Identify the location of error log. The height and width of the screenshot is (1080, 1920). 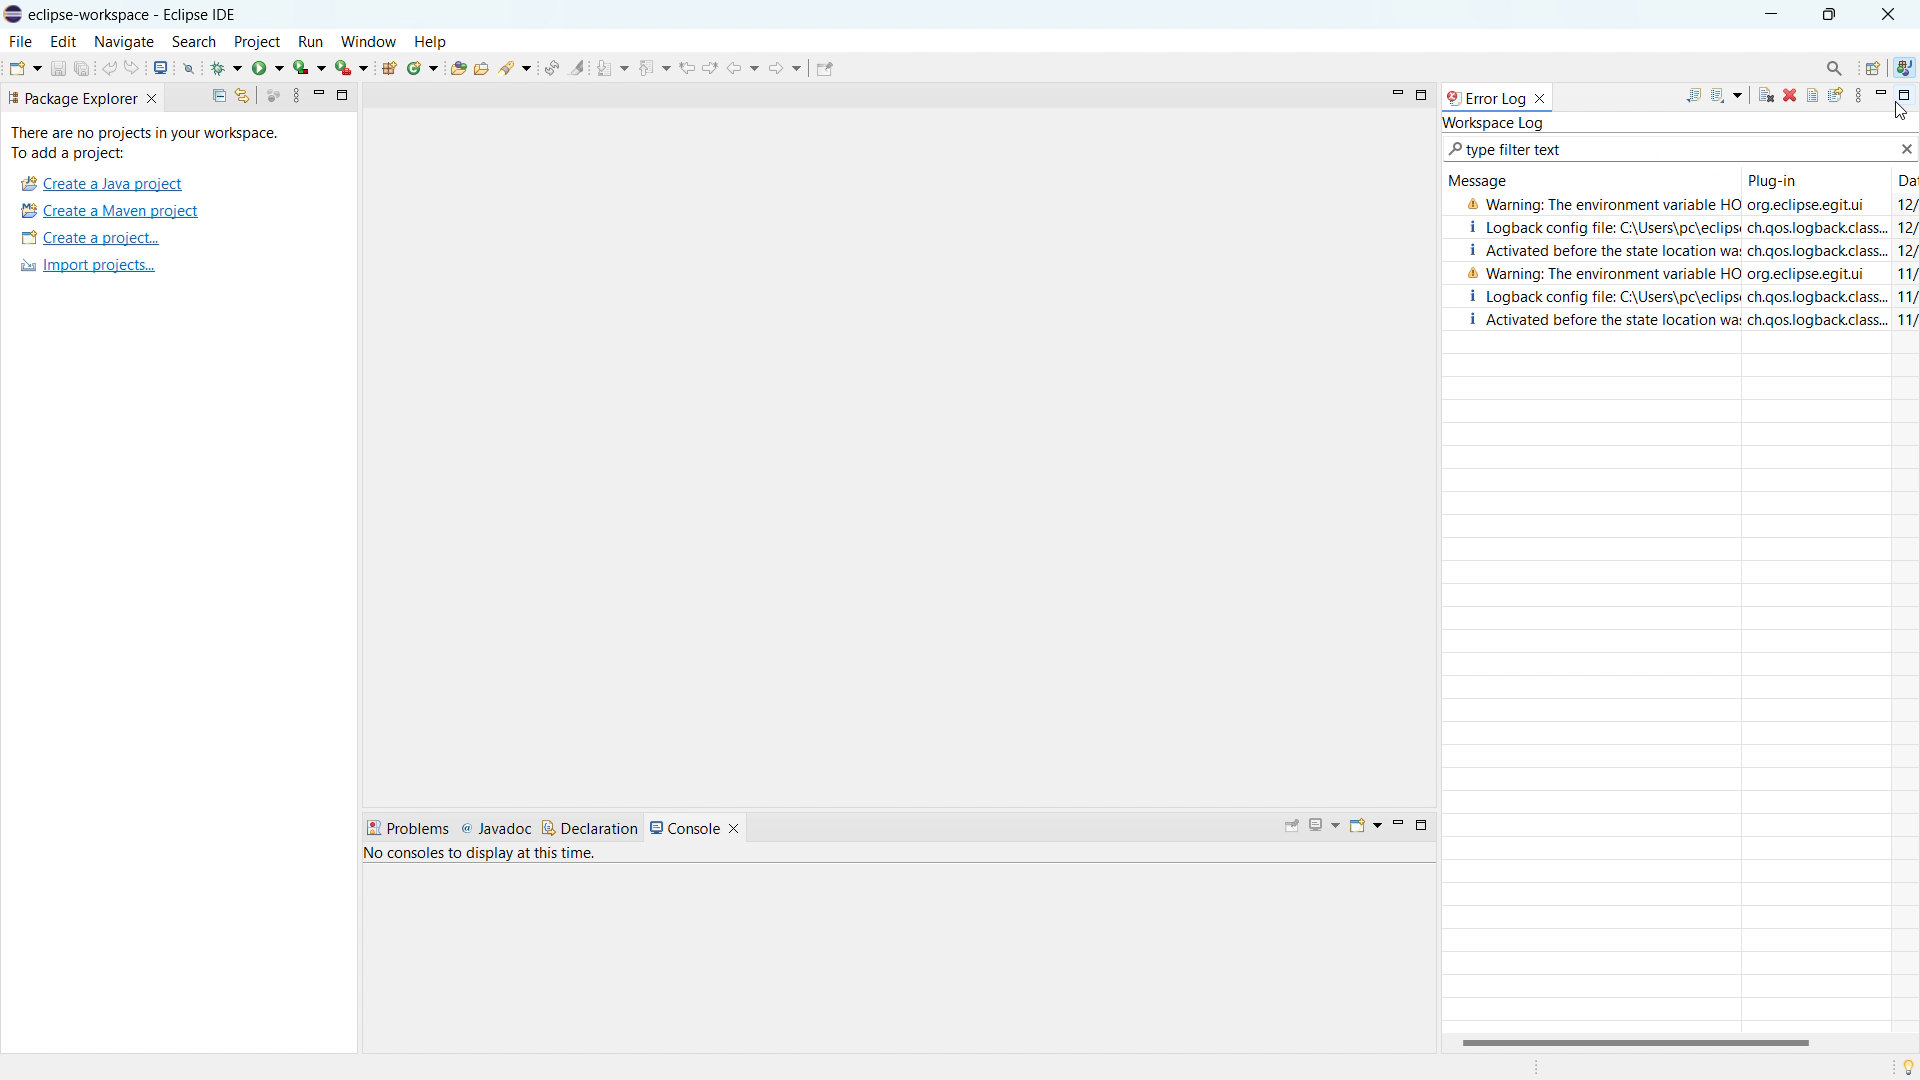
(1485, 97).